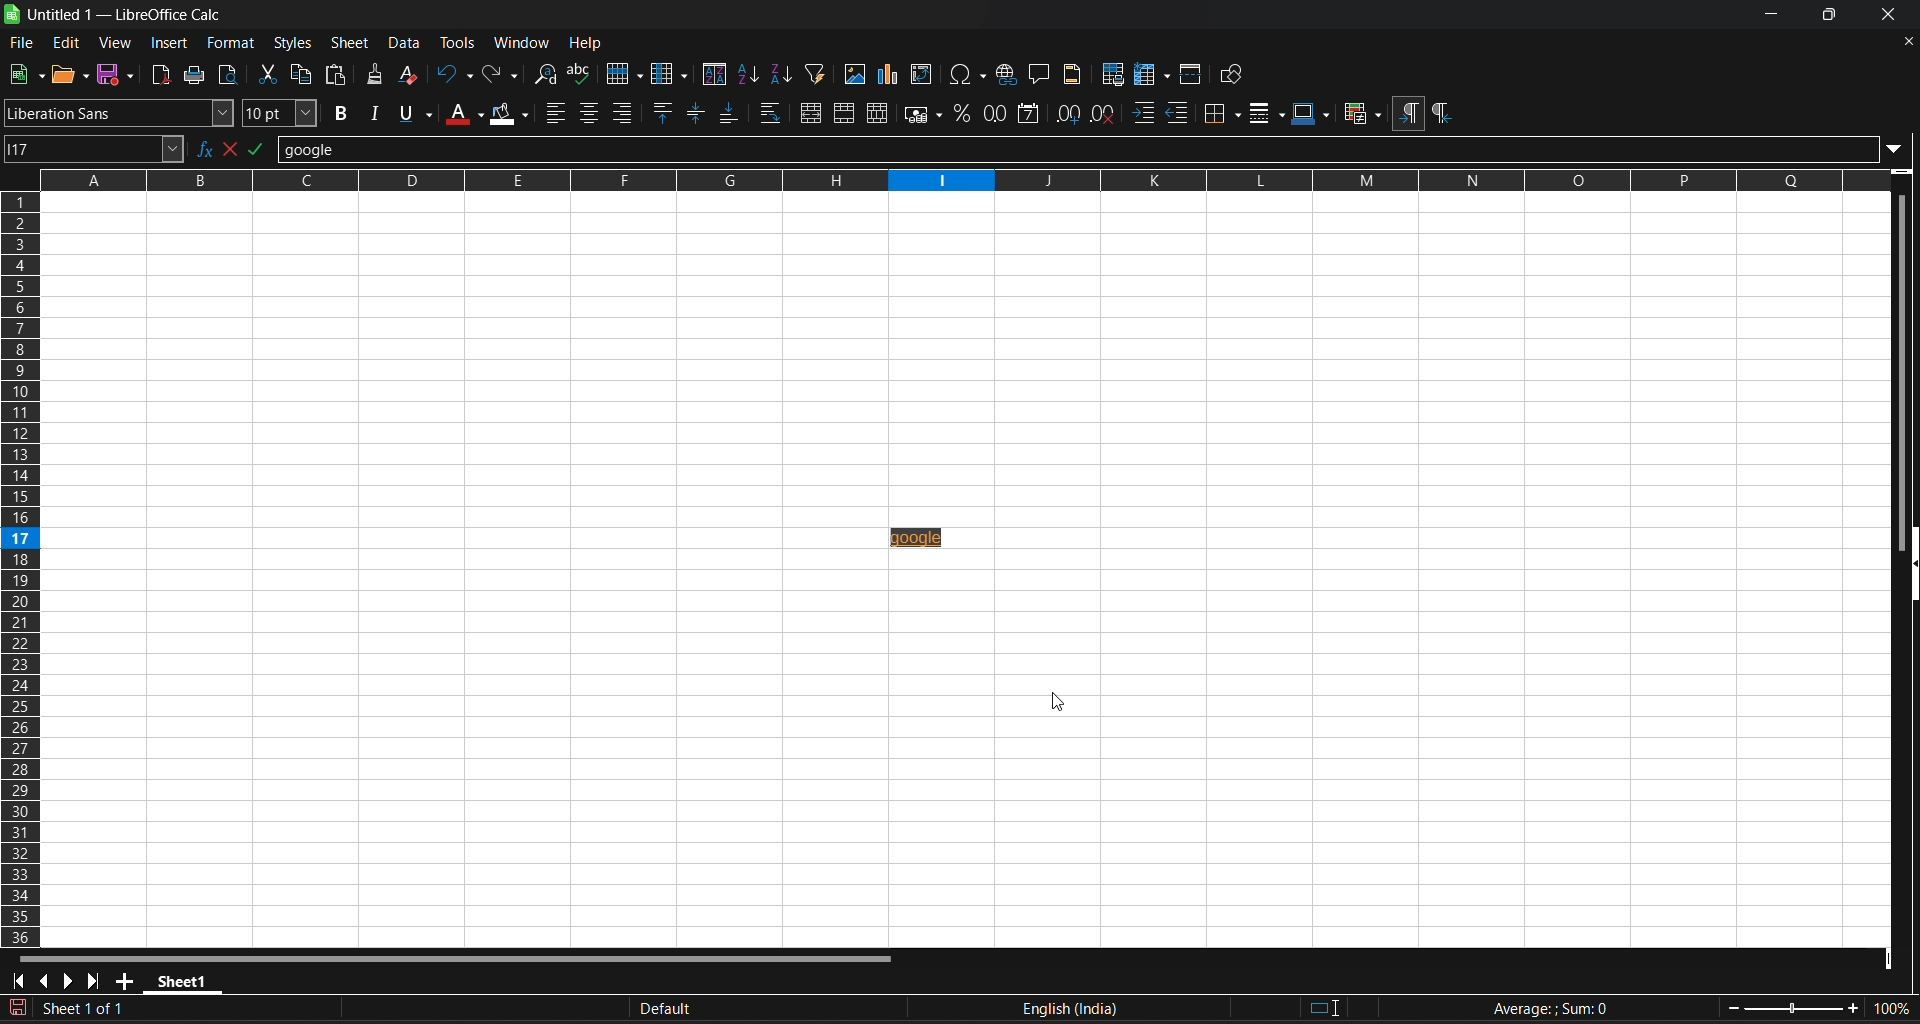 The image size is (1920, 1024). What do you see at coordinates (1148, 1009) in the screenshot?
I see `text language ` at bounding box center [1148, 1009].